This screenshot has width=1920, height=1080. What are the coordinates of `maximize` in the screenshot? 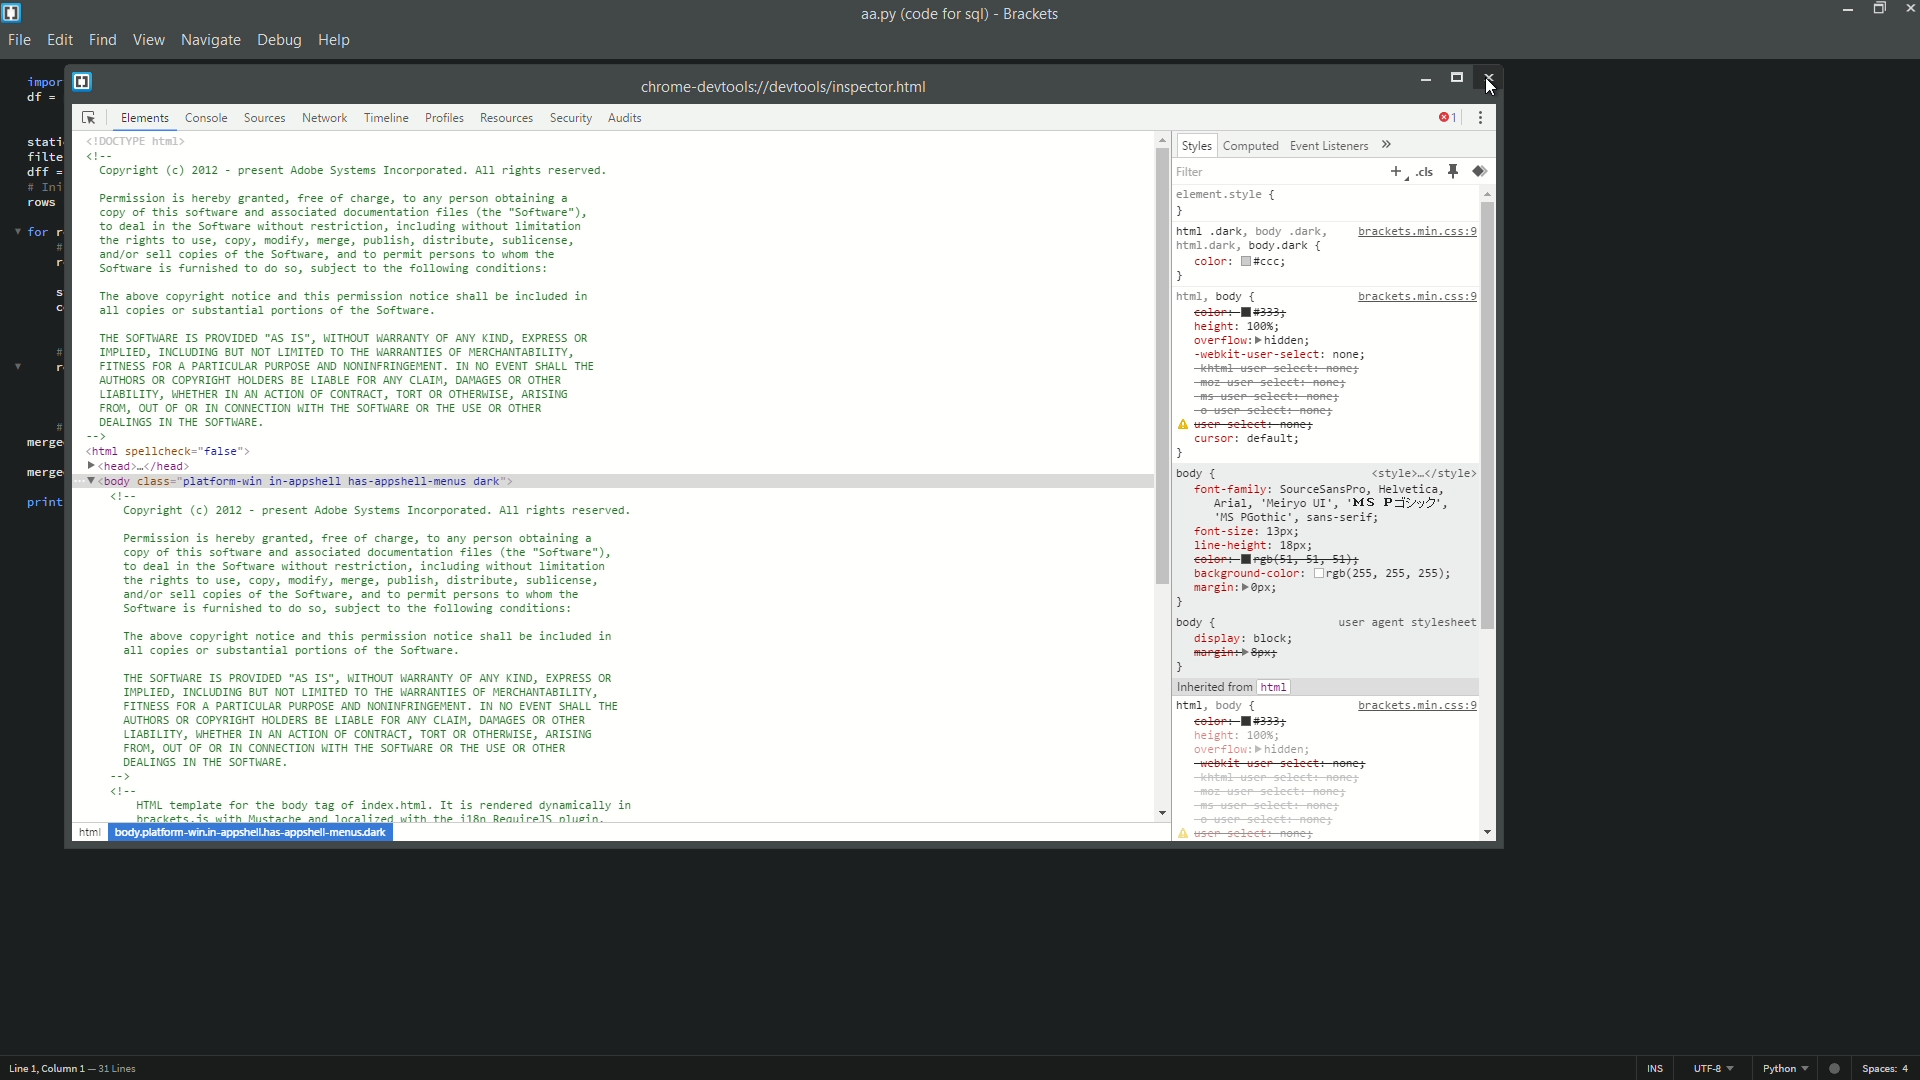 It's located at (1880, 10).